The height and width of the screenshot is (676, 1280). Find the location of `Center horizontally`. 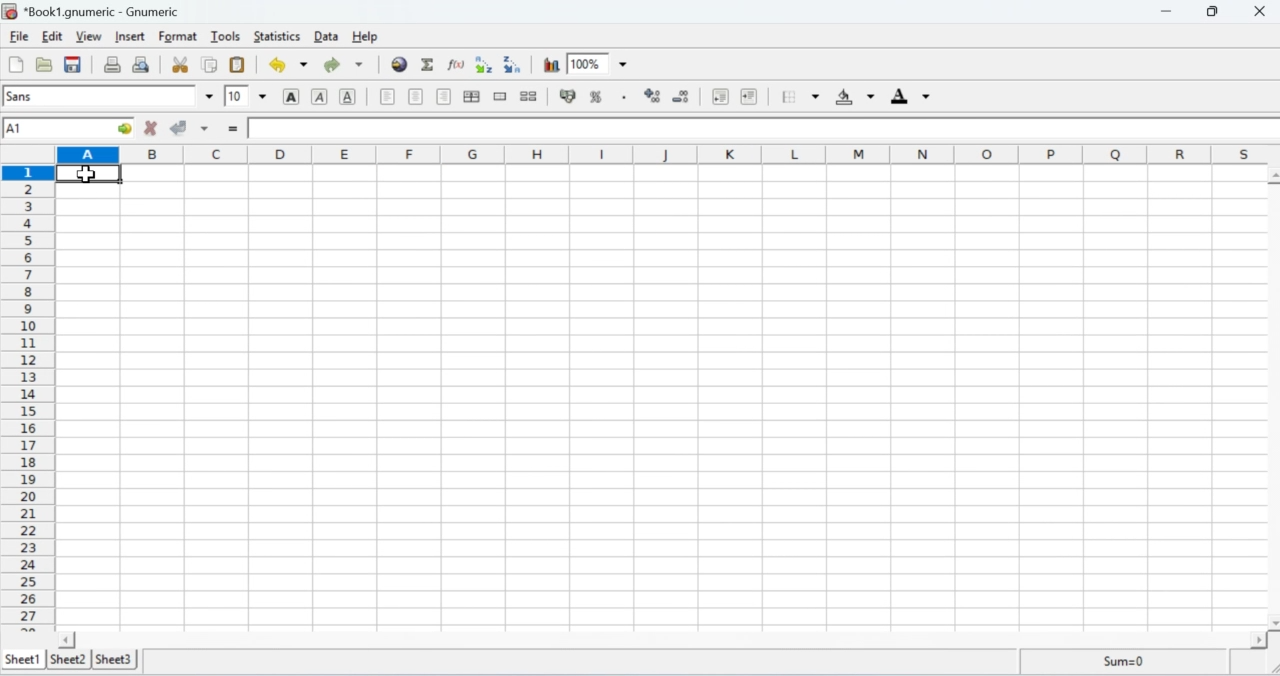

Center horizontally is located at coordinates (418, 98).